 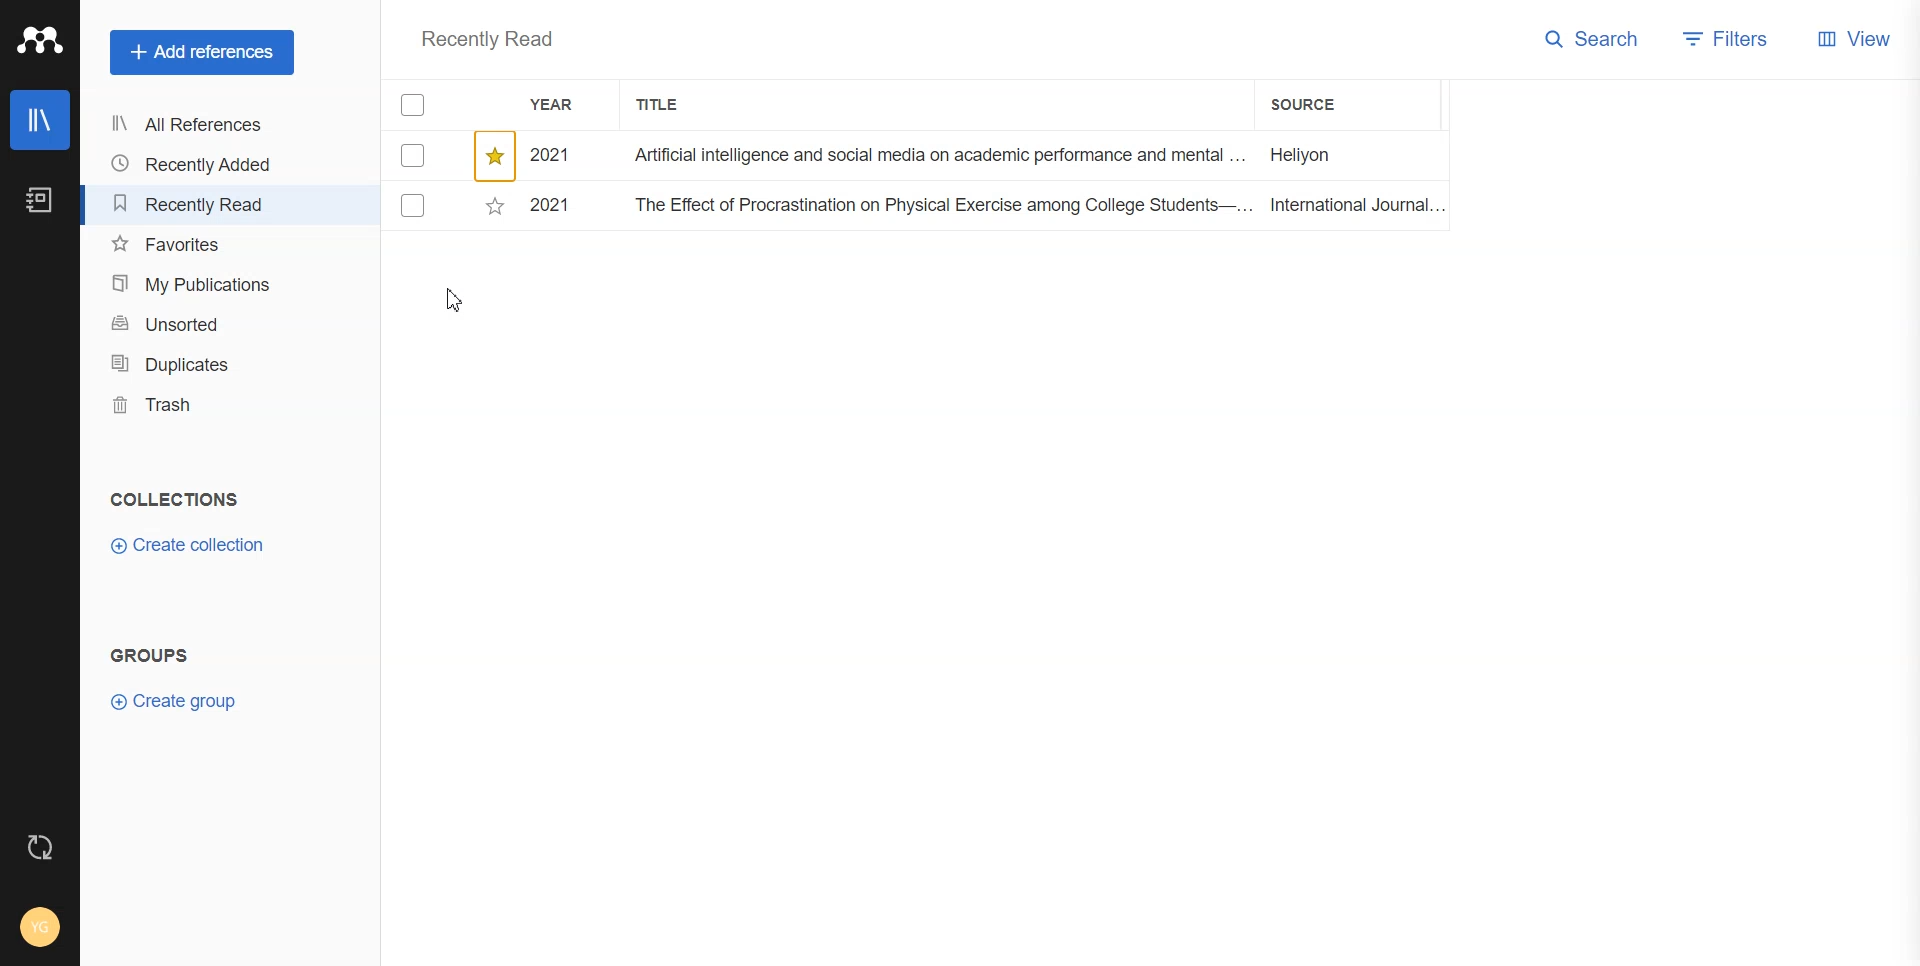 What do you see at coordinates (1594, 40) in the screenshot?
I see `Search` at bounding box center [1594, 40].